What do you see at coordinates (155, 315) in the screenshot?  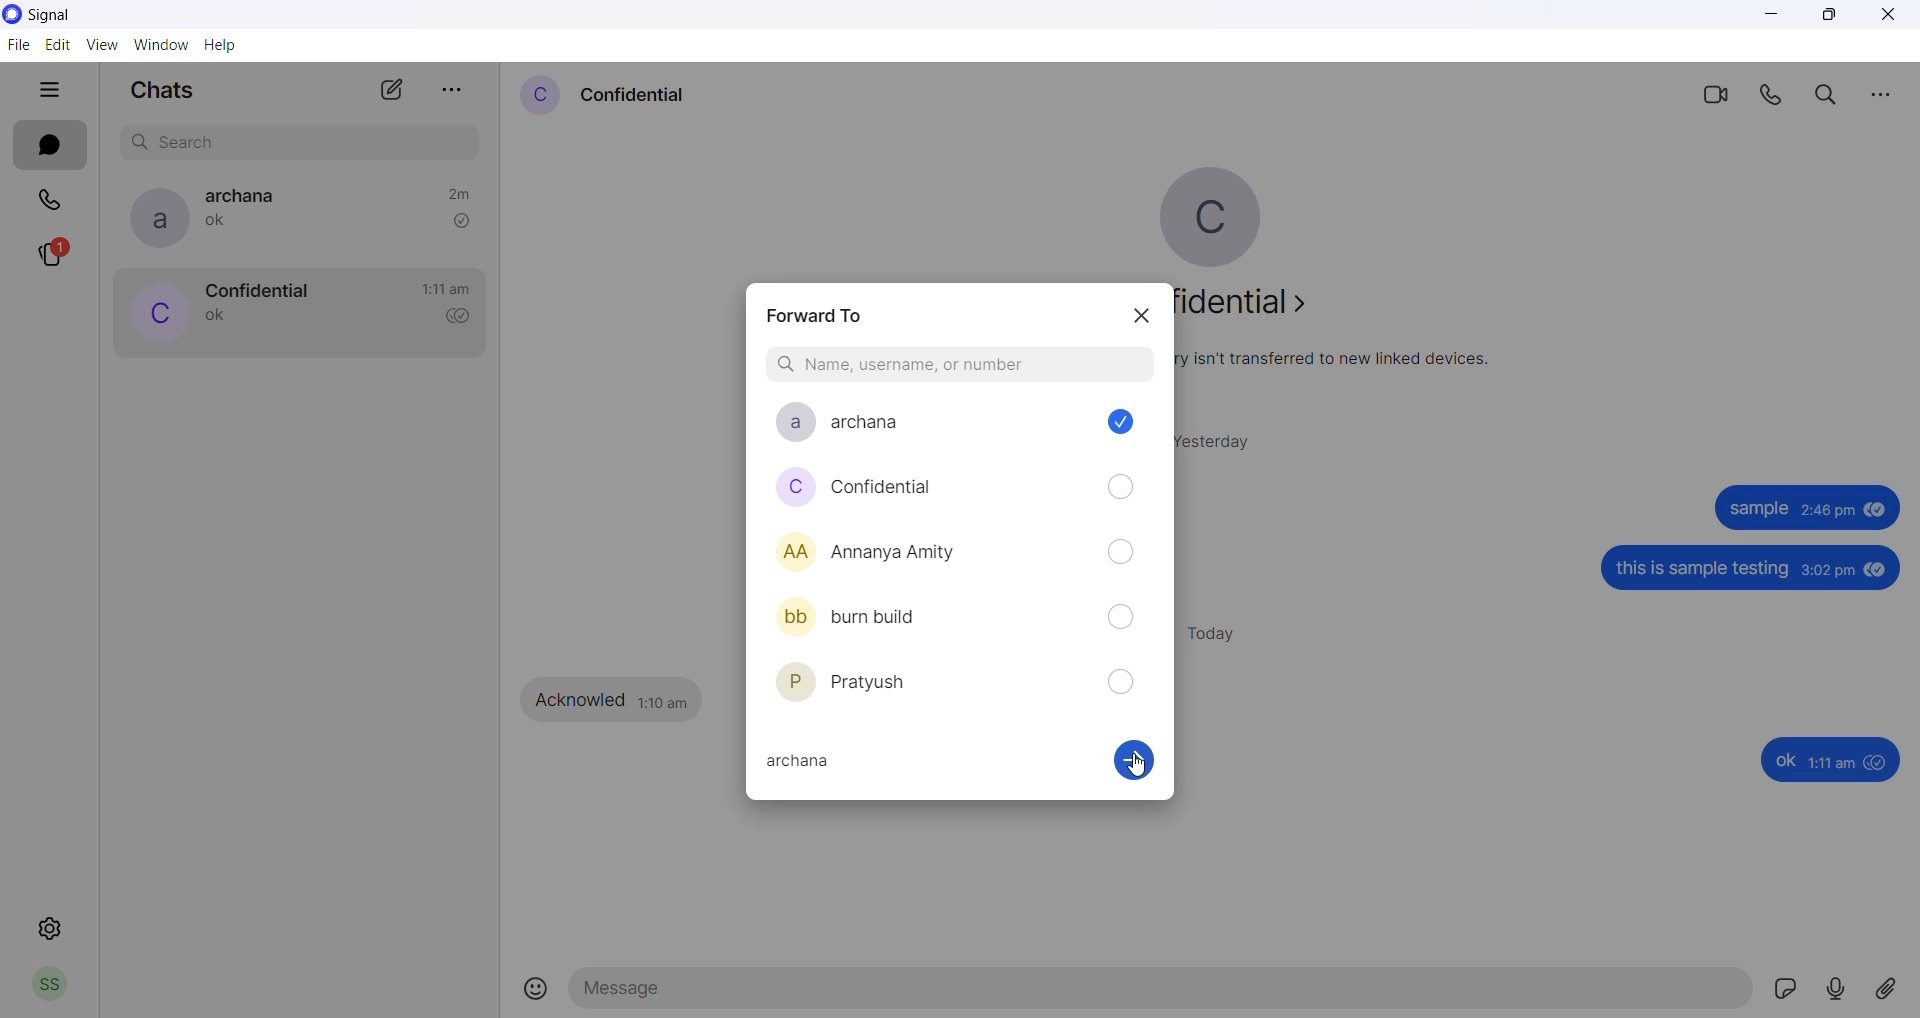 I see `profile picture` at bounding box center [155, 315].